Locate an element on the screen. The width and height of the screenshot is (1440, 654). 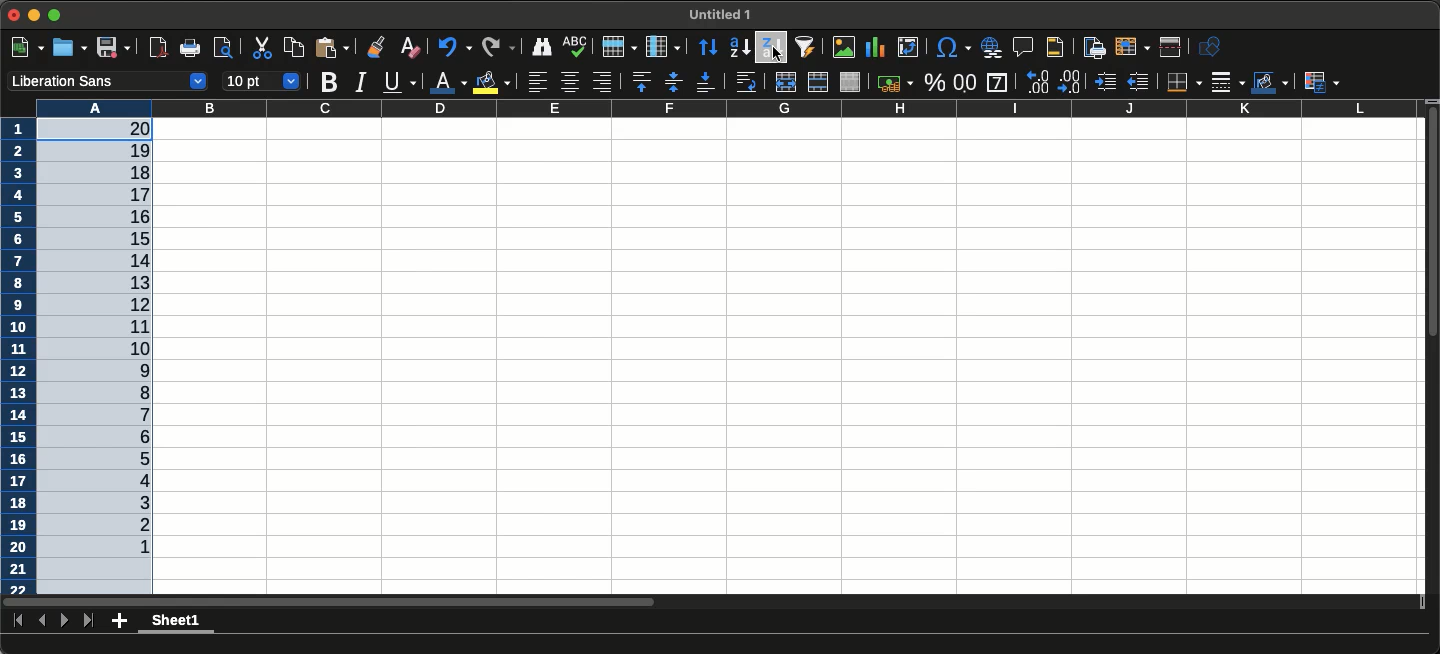
7 is located at coordinates (131, 261).